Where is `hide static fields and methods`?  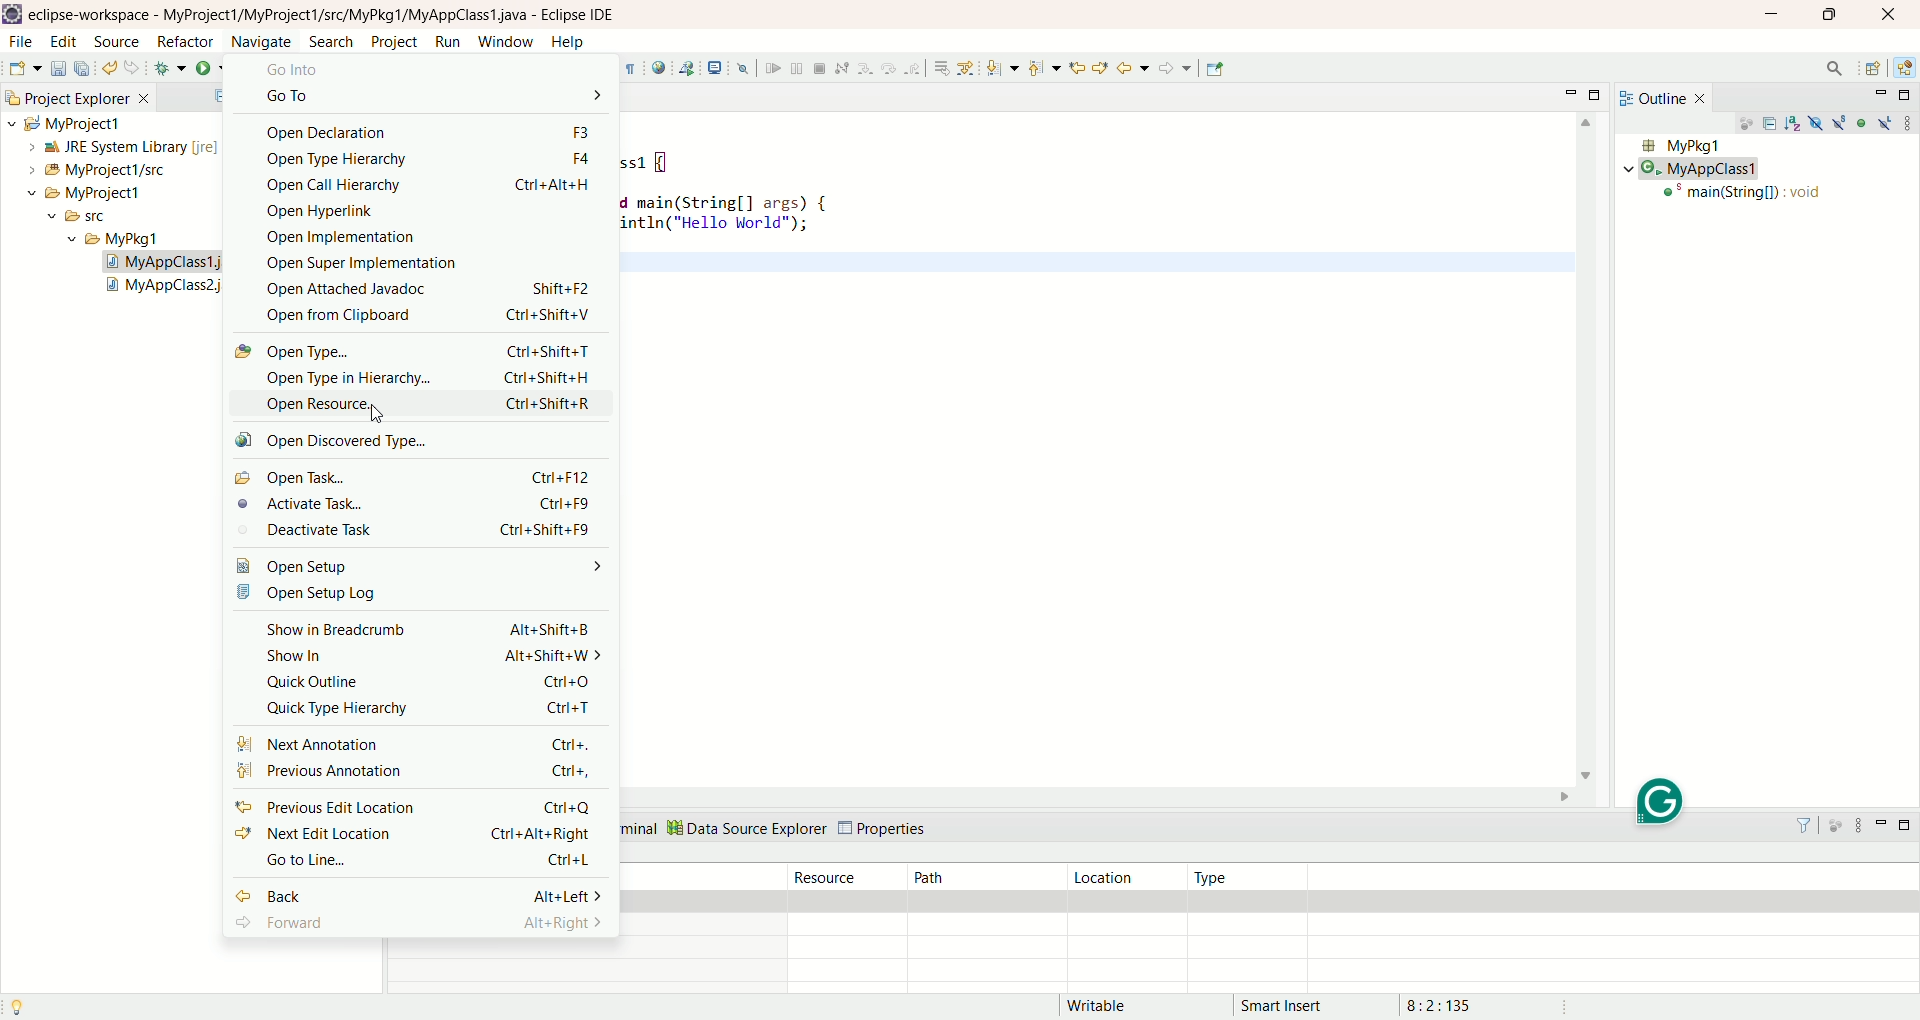
hide static fields and methods is located at coordinates (1840, 124).